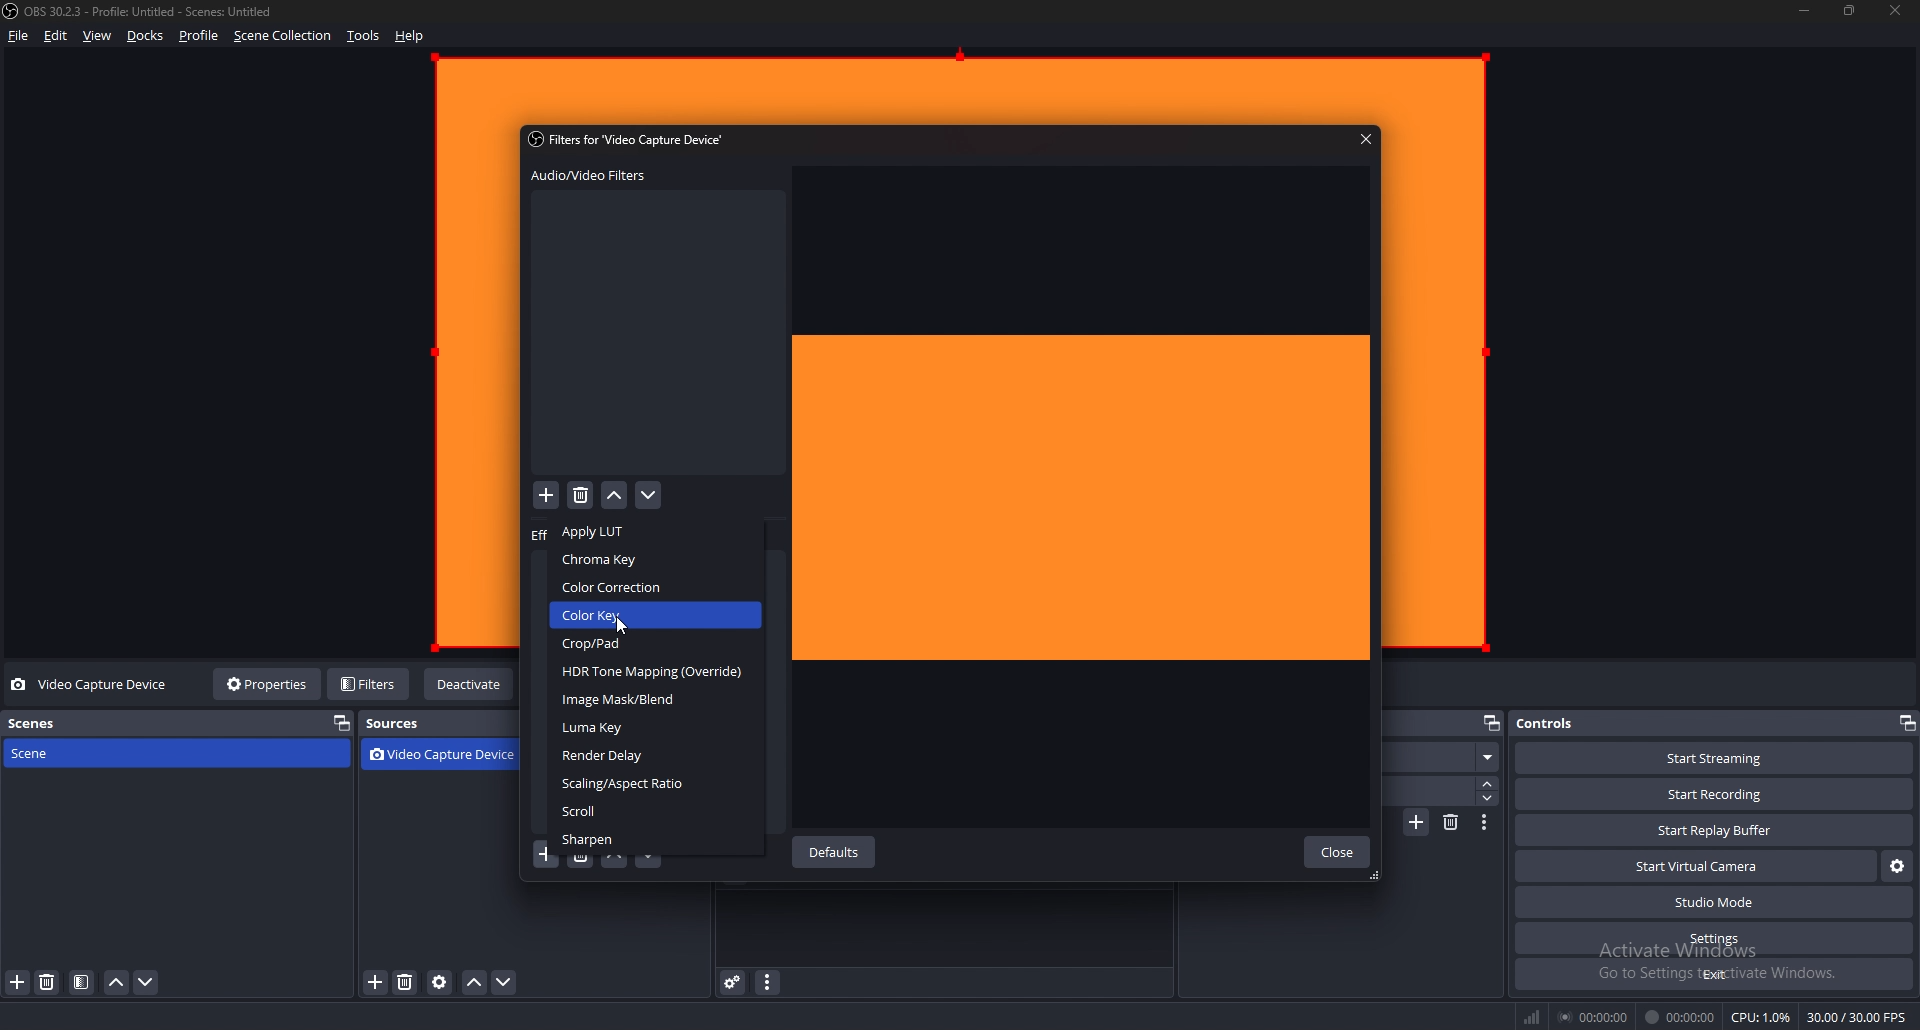  Describe the element at coordinates (505, 984) in the screenshot. I see `move source down` at that location.